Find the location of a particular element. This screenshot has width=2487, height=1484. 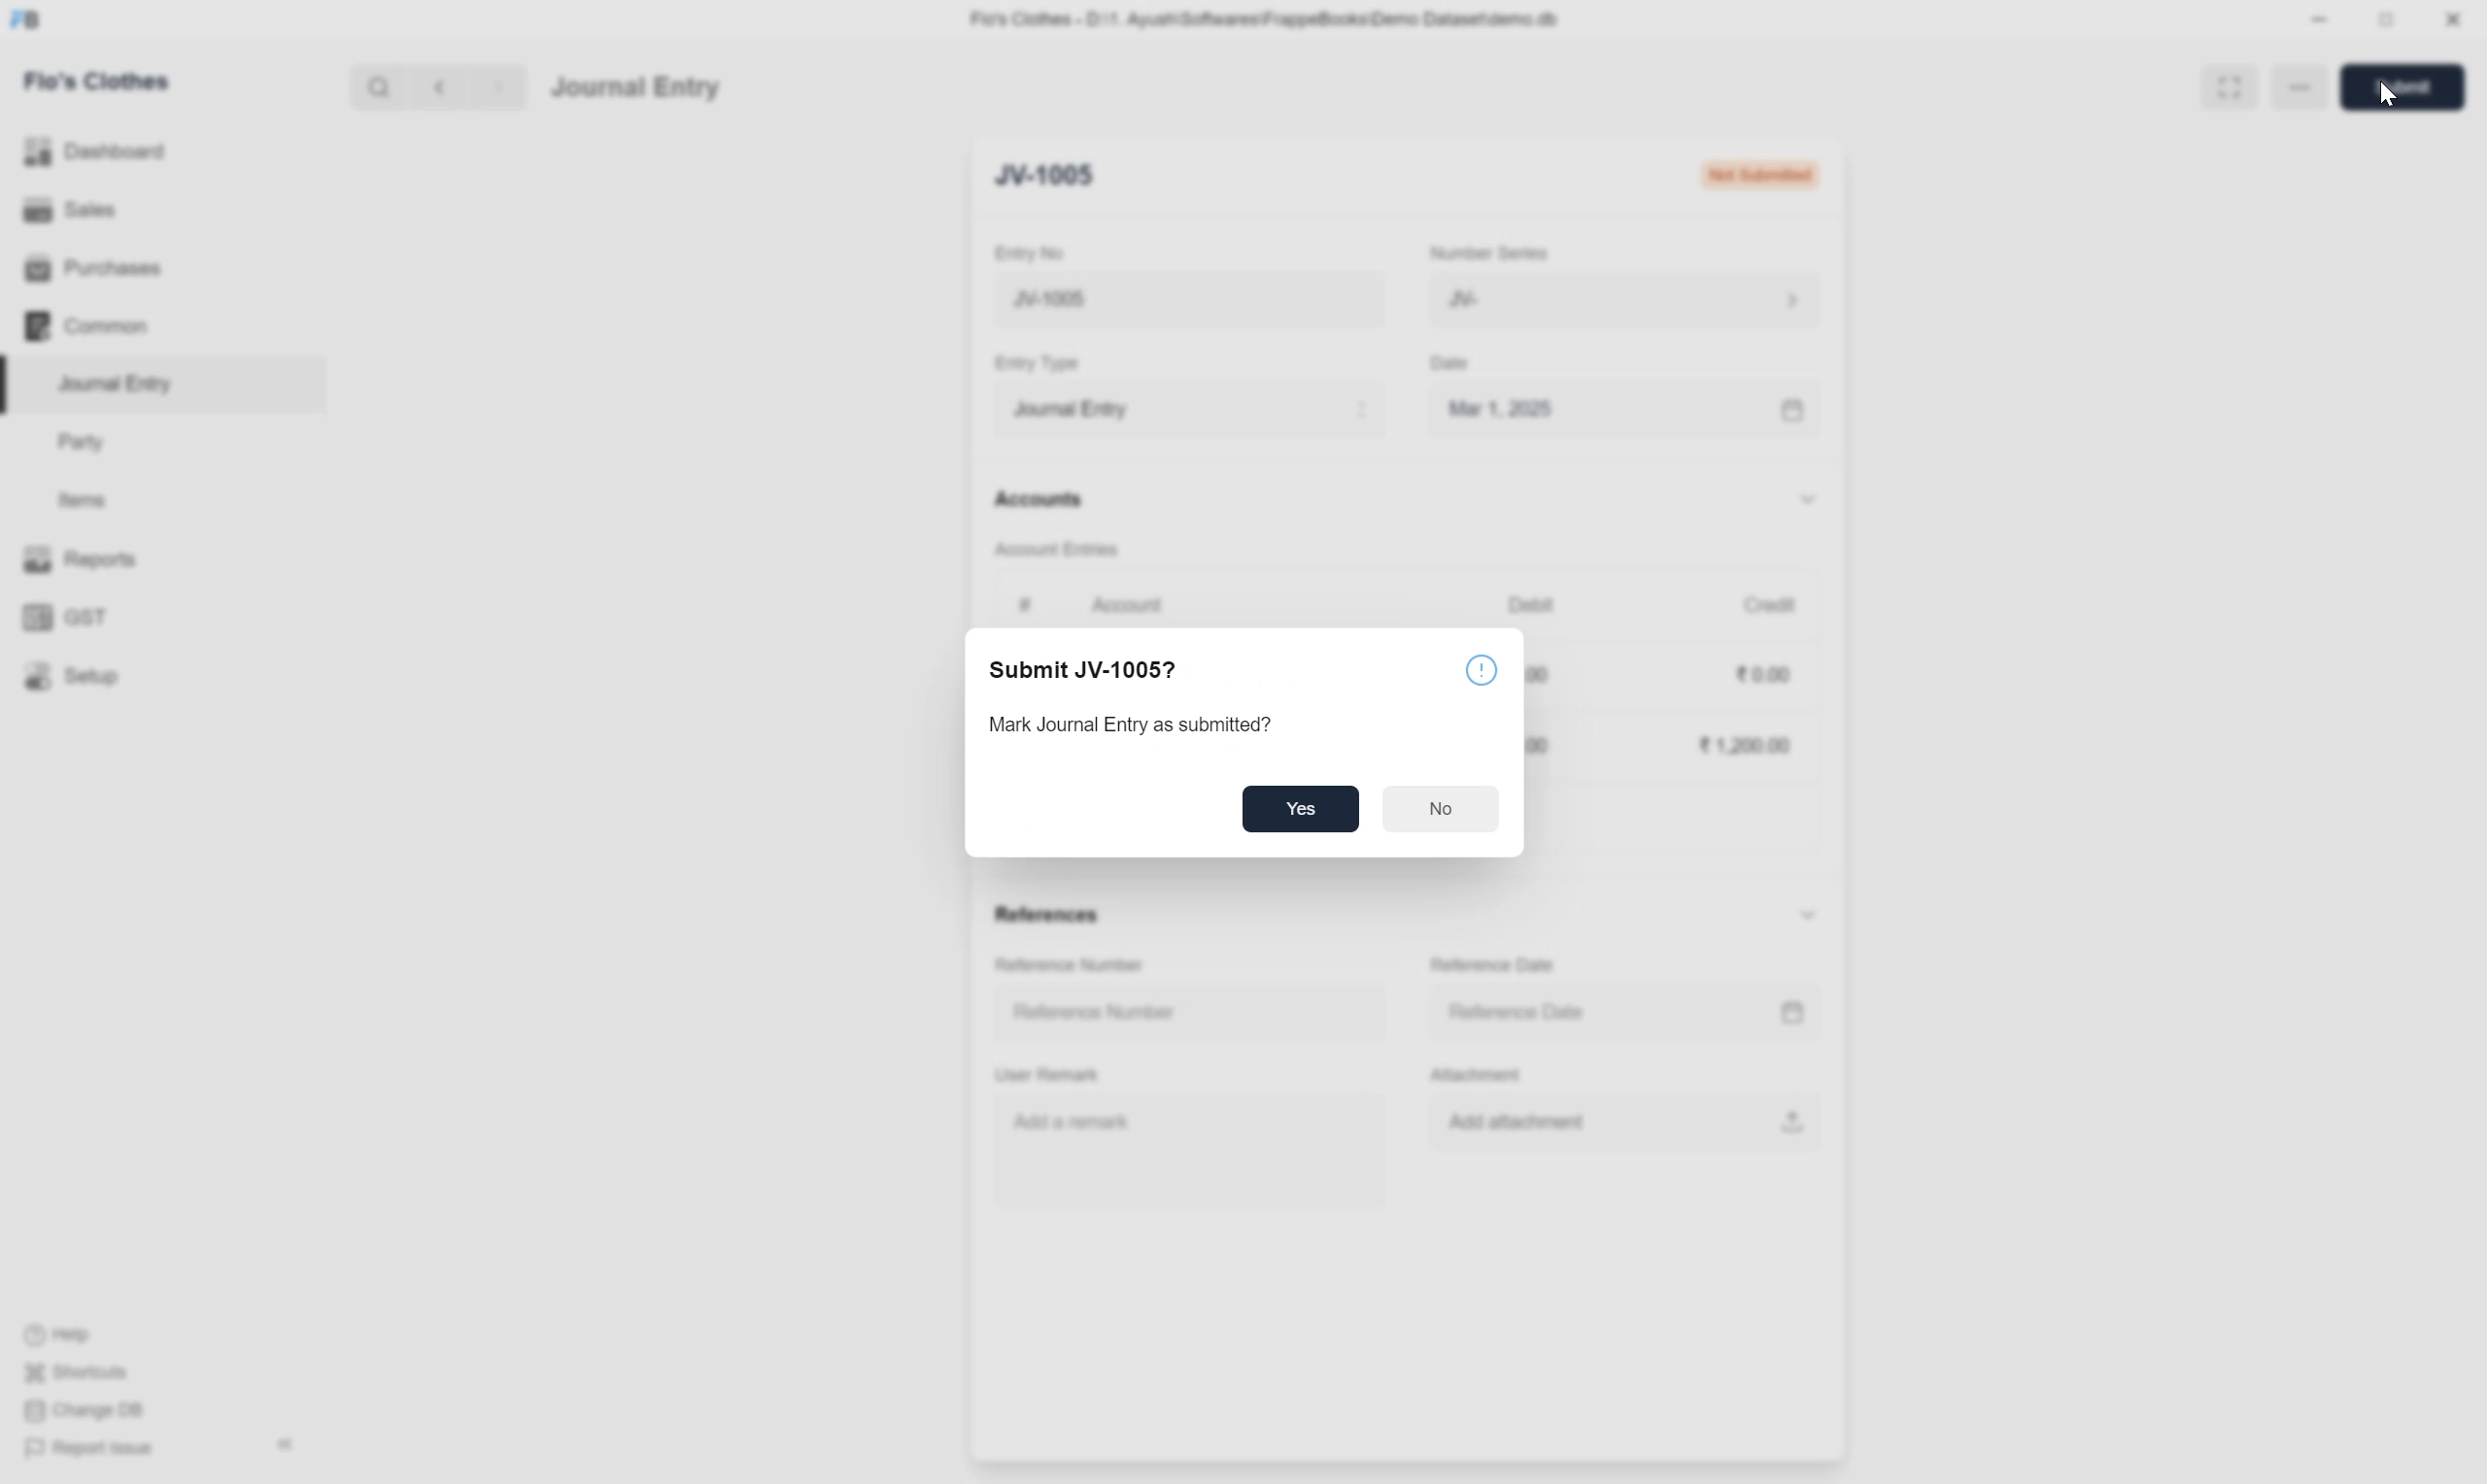

Add a remark is located at coordinates (1076, 1120).